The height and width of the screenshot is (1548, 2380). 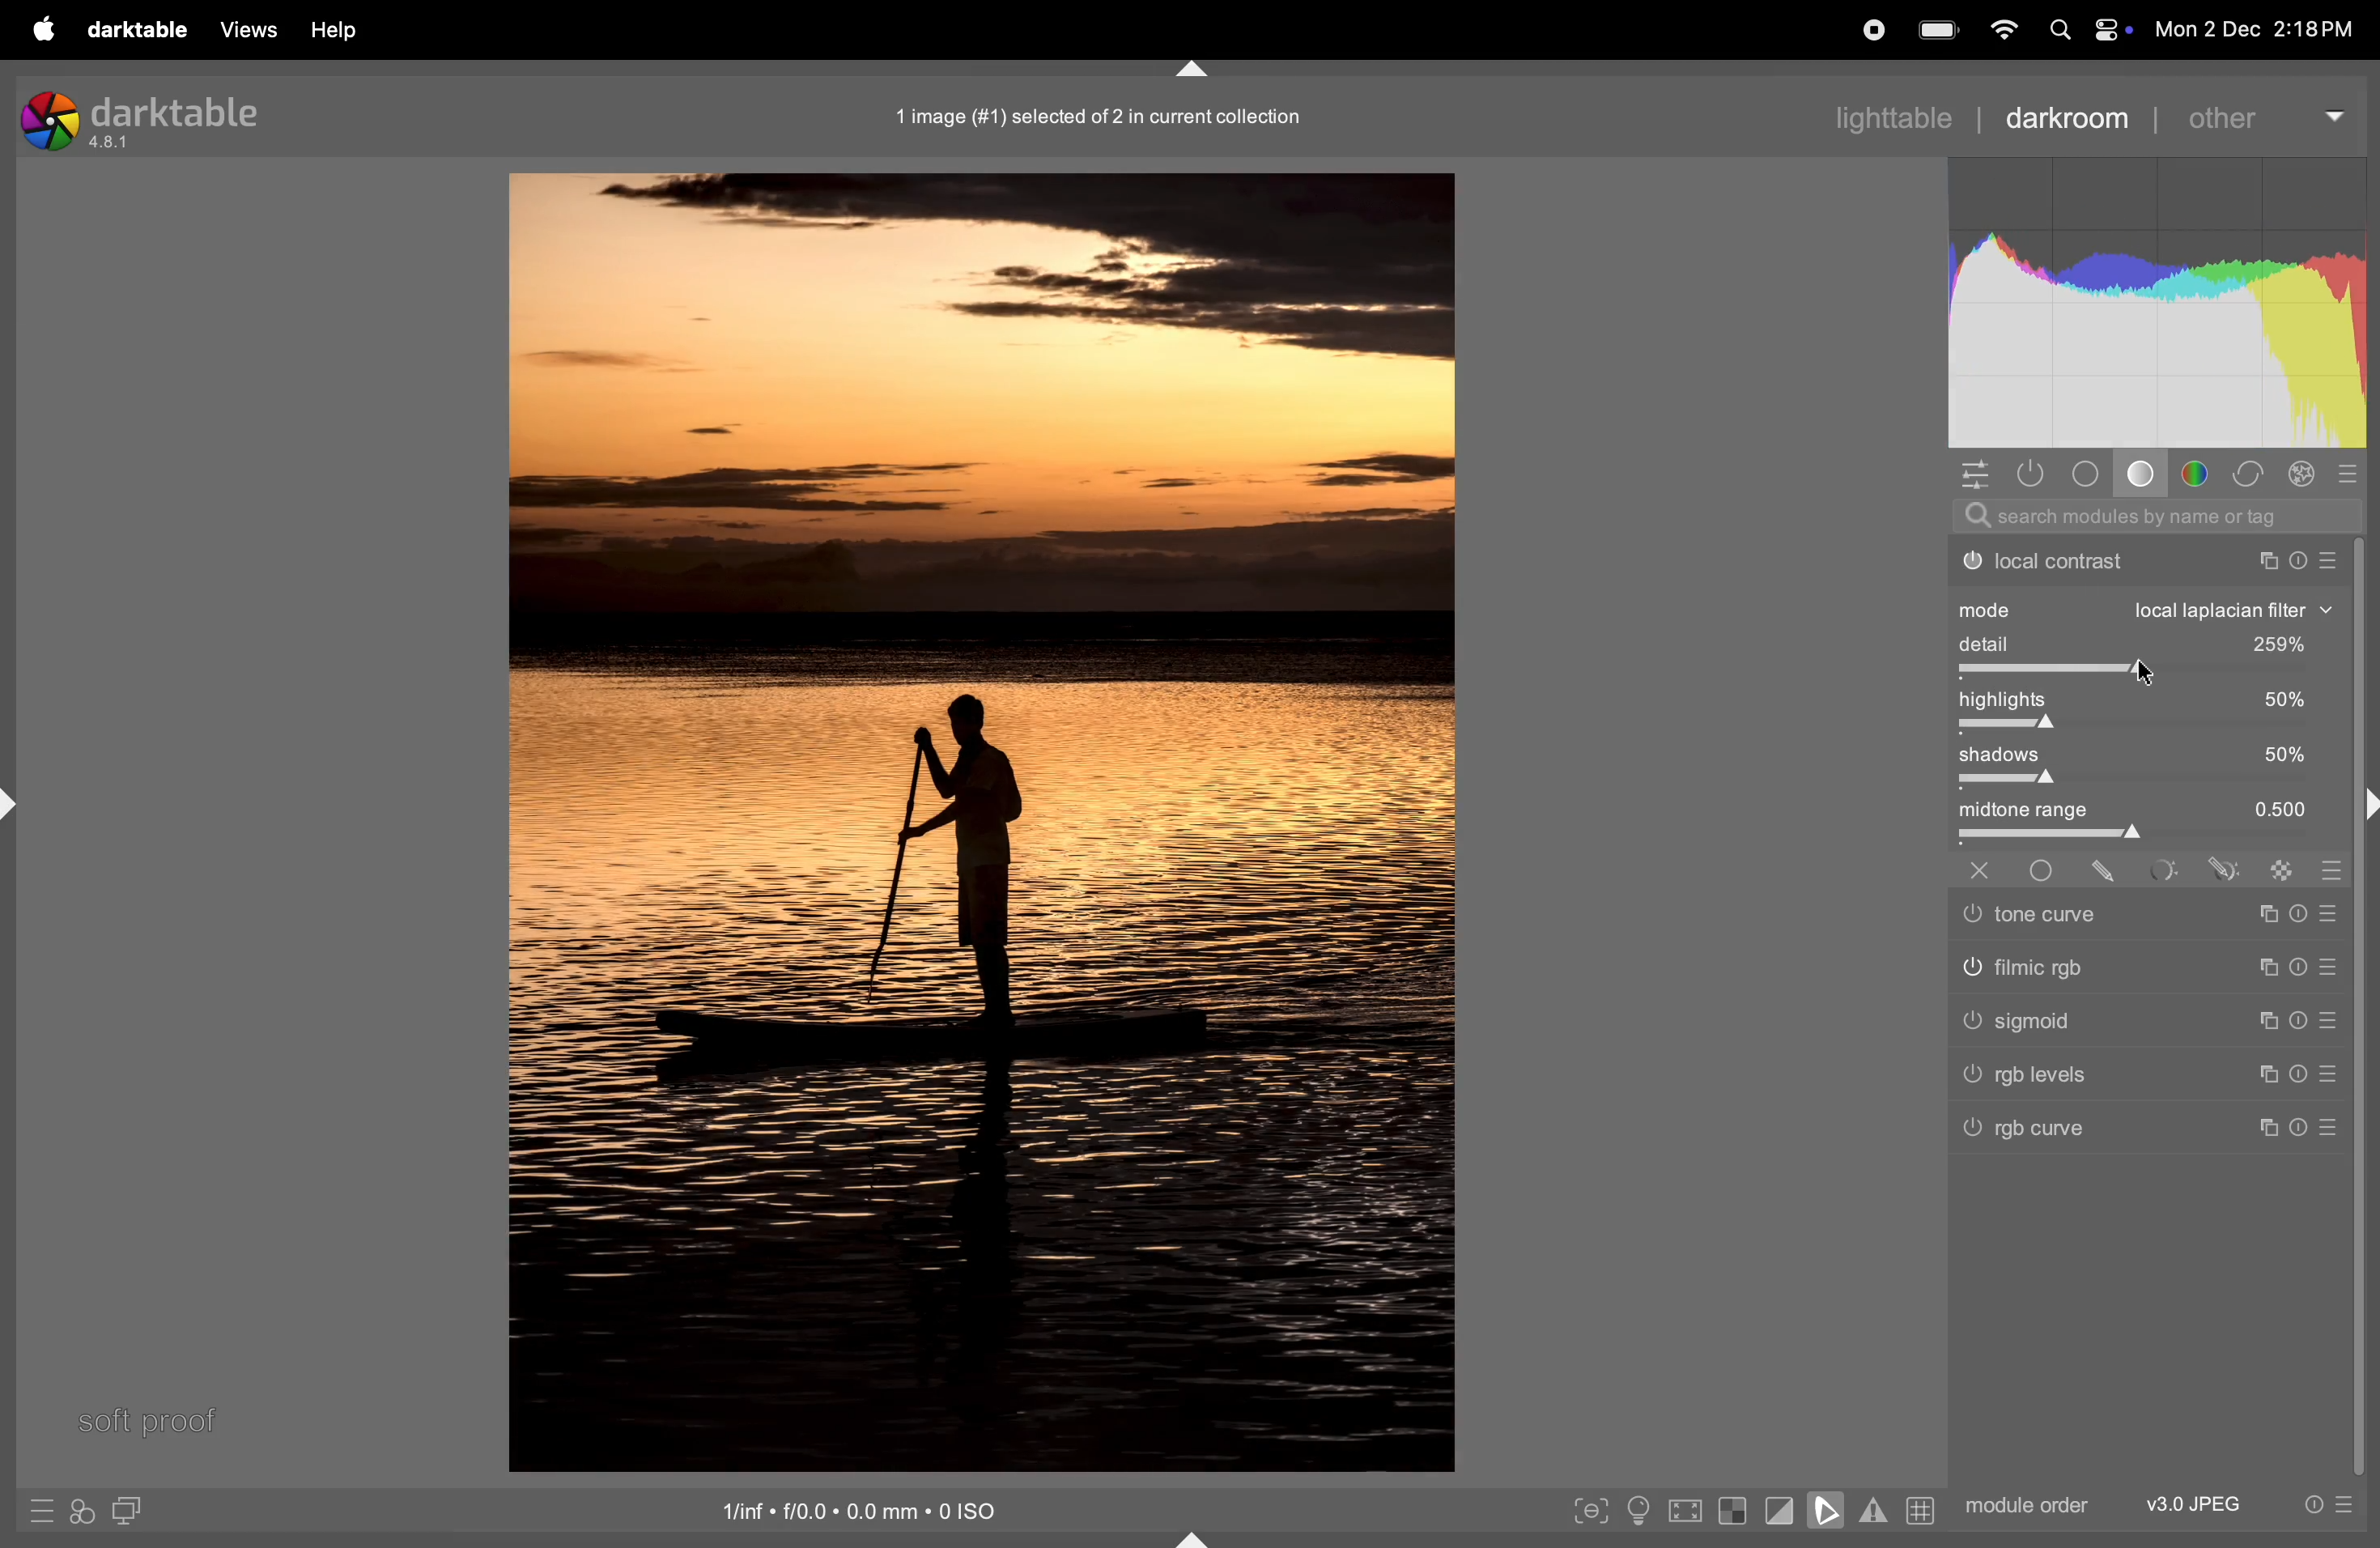 What do you see at coordinates (2221, 869) in the screenshot?
I see `sign` at bounding box center [2221, 869].